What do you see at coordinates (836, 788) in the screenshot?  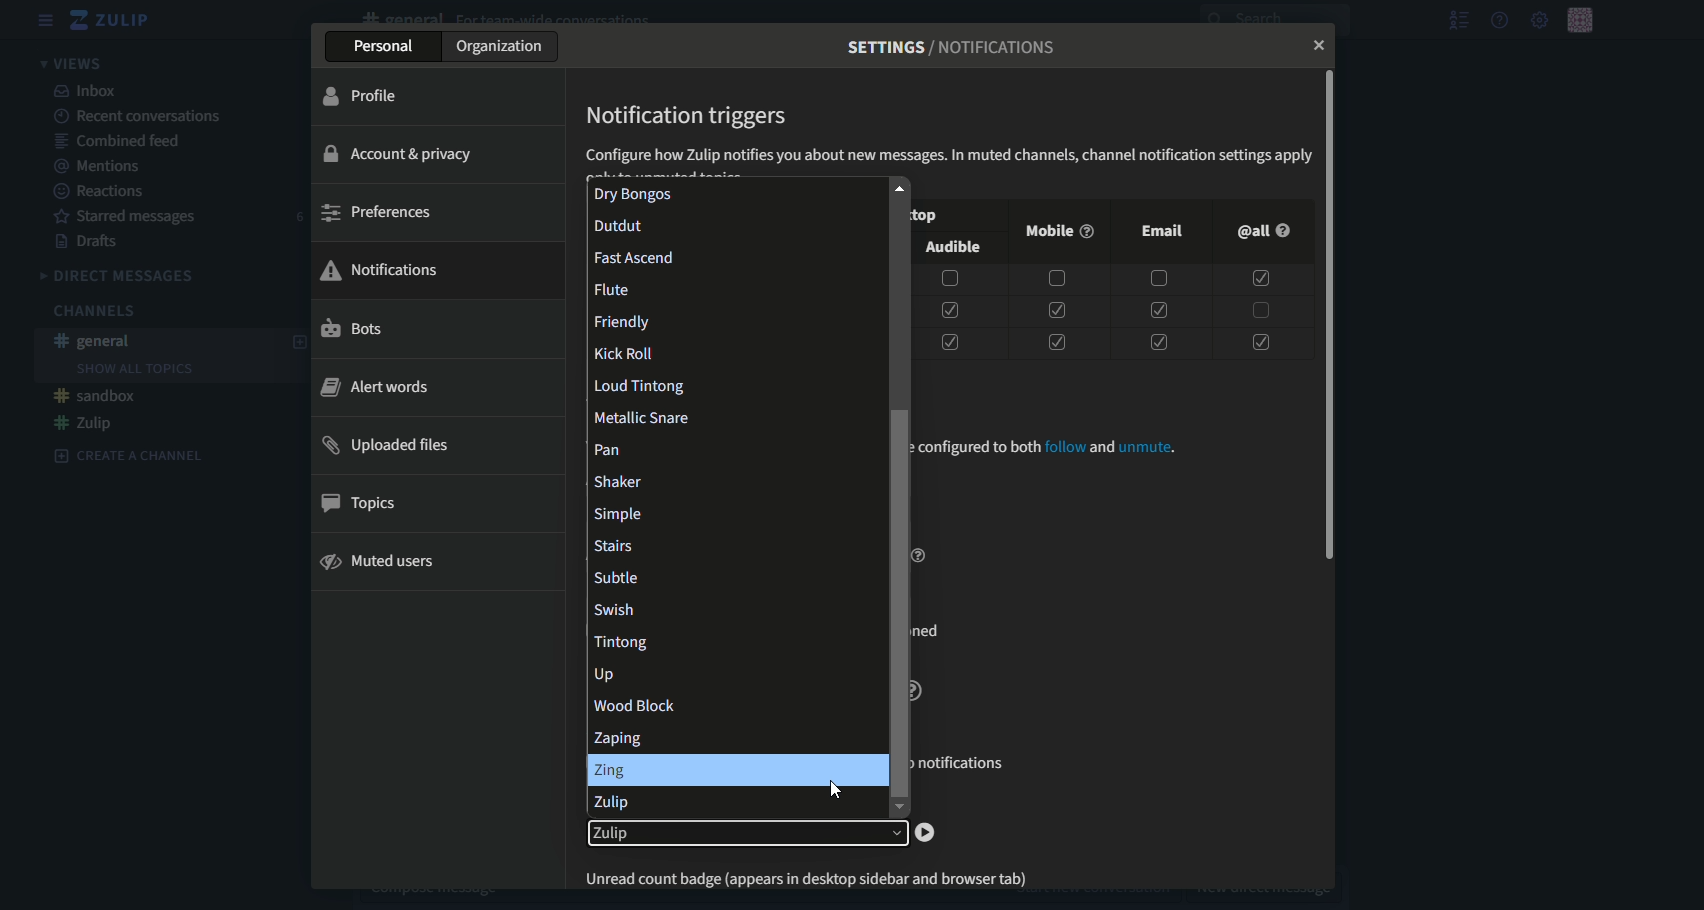 I see `Cursor` at bounding box center [836, 788].